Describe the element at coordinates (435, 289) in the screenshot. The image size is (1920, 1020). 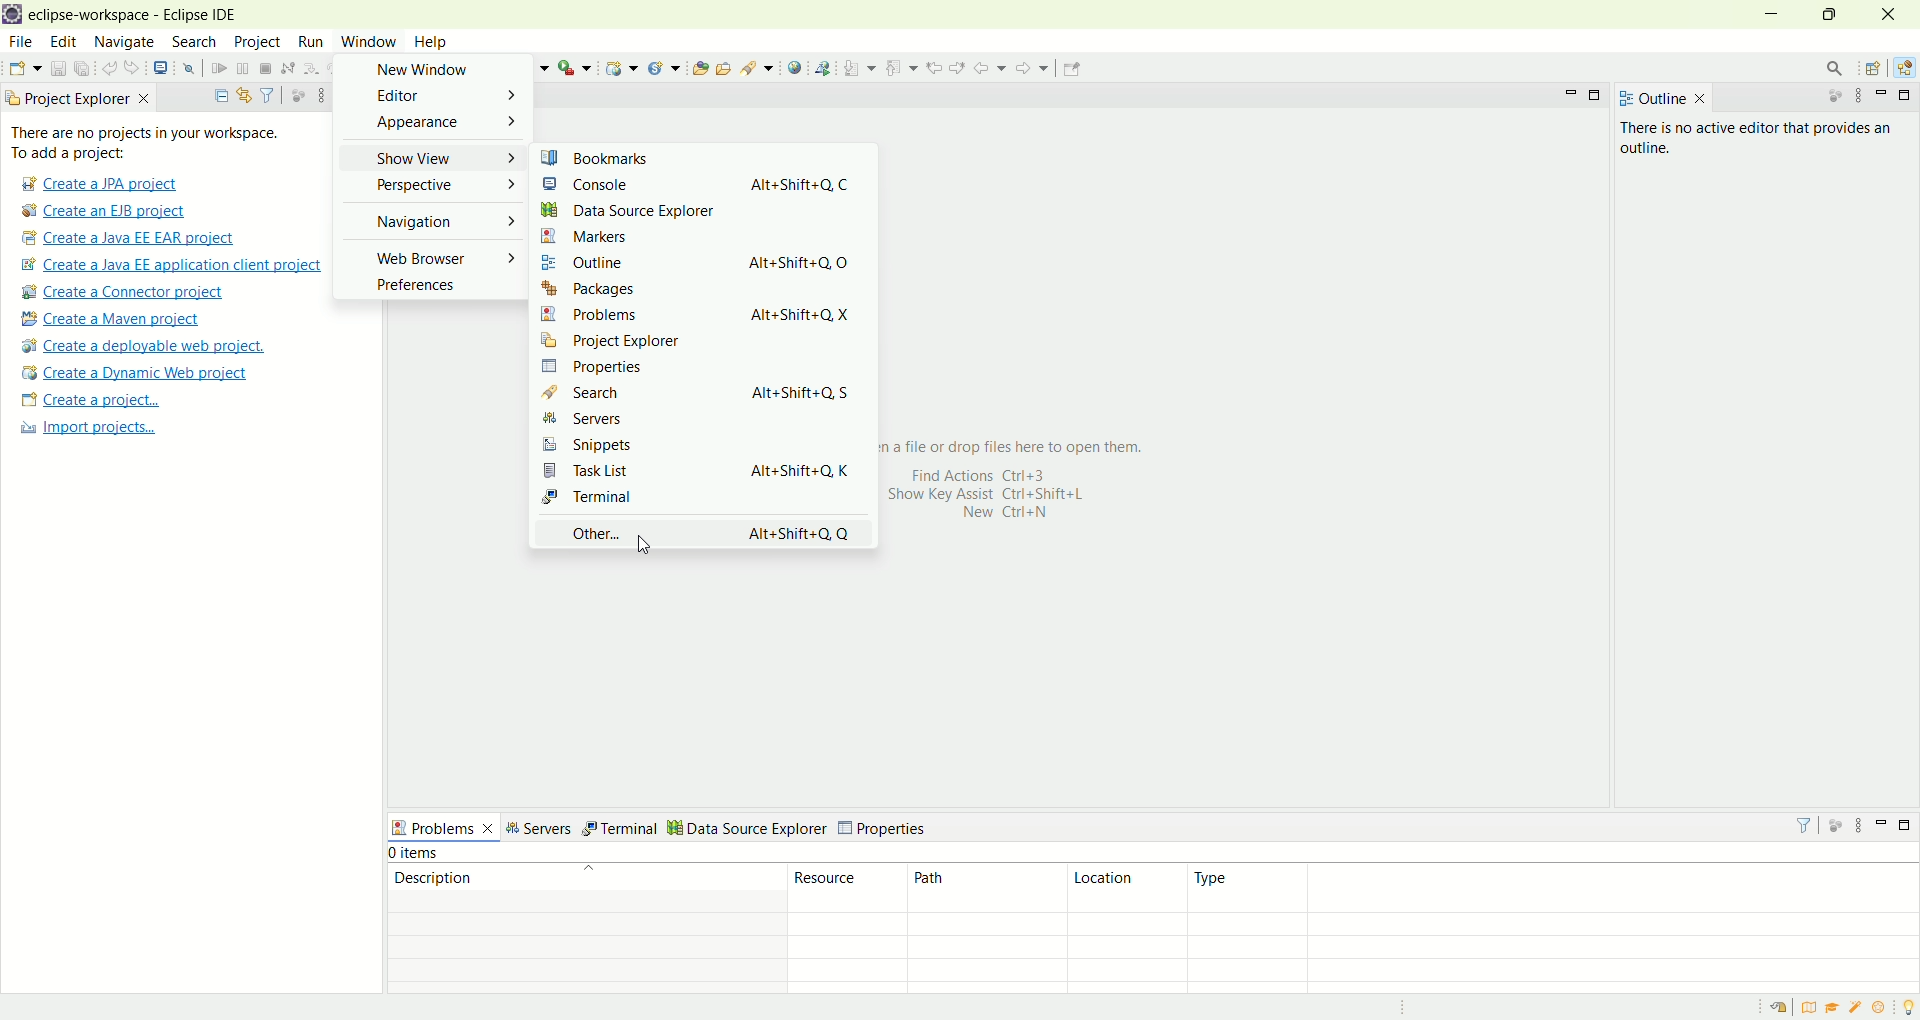
I see `preferences` at that location.